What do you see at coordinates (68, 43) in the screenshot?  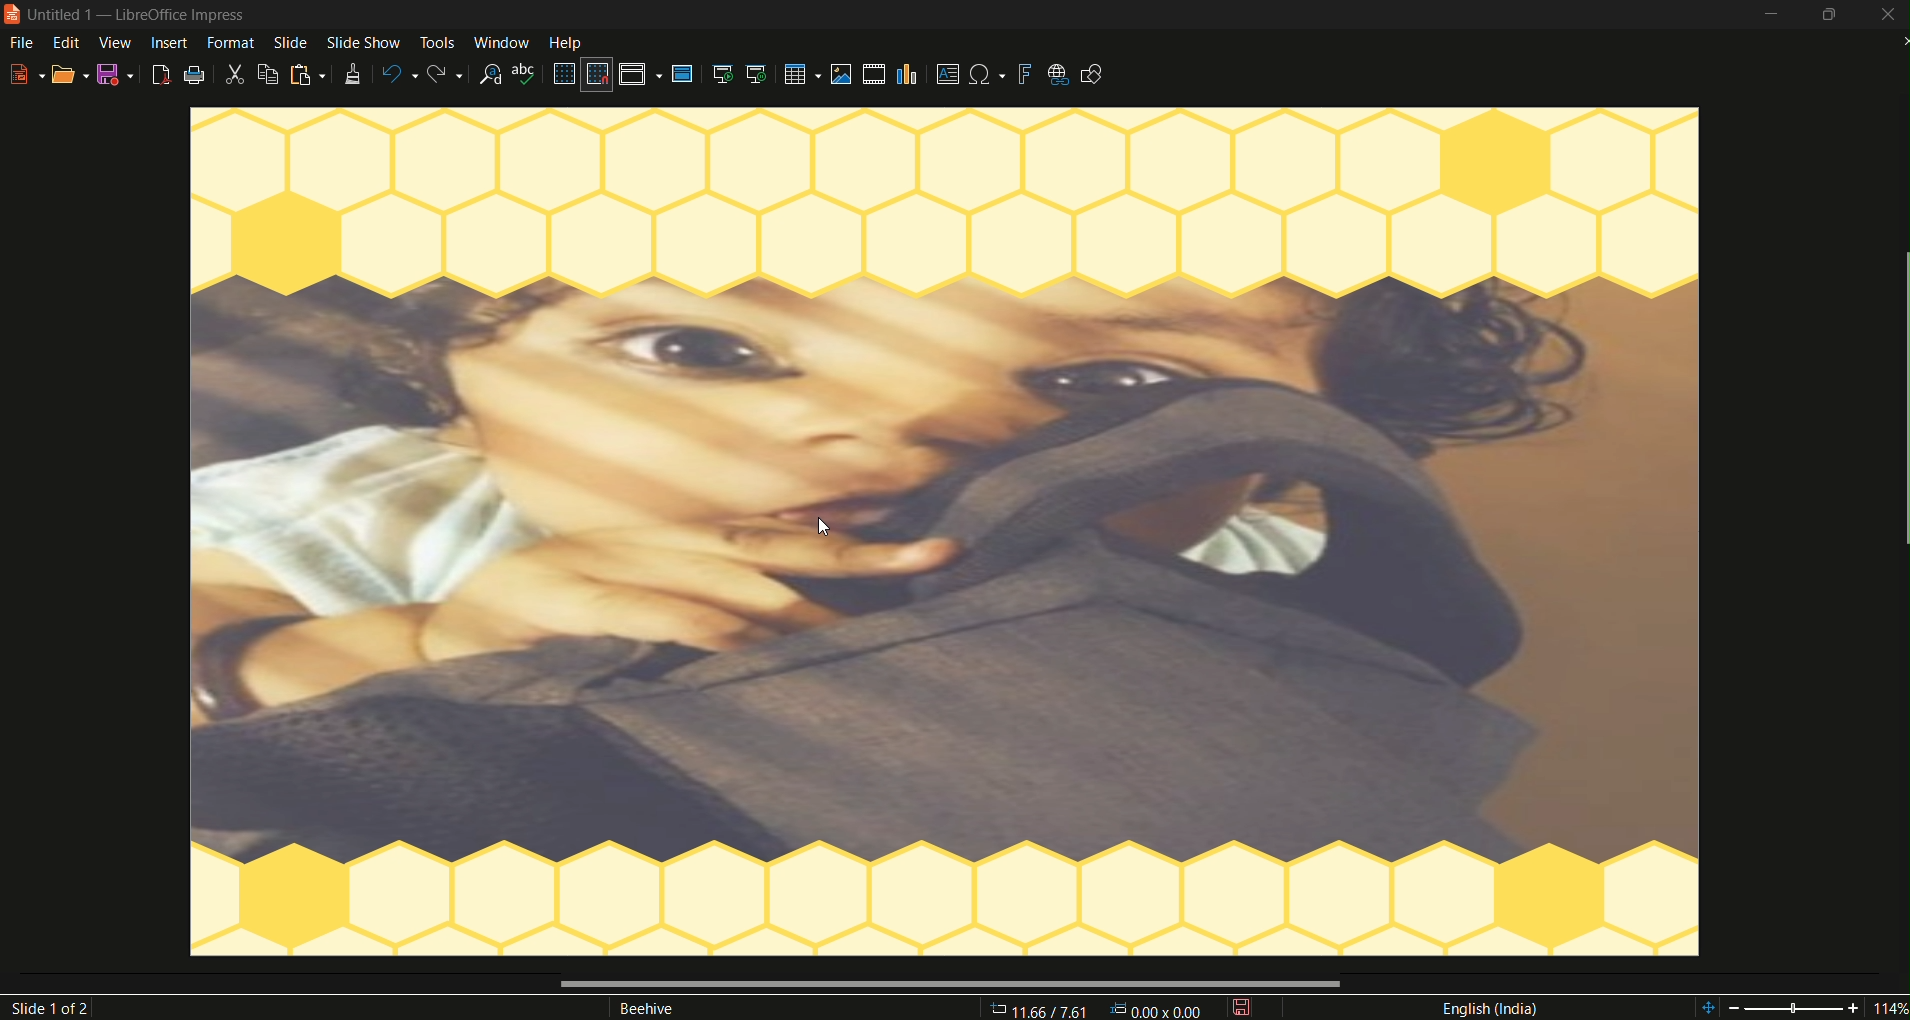 I see `edit` at bounding box center [68, 43].